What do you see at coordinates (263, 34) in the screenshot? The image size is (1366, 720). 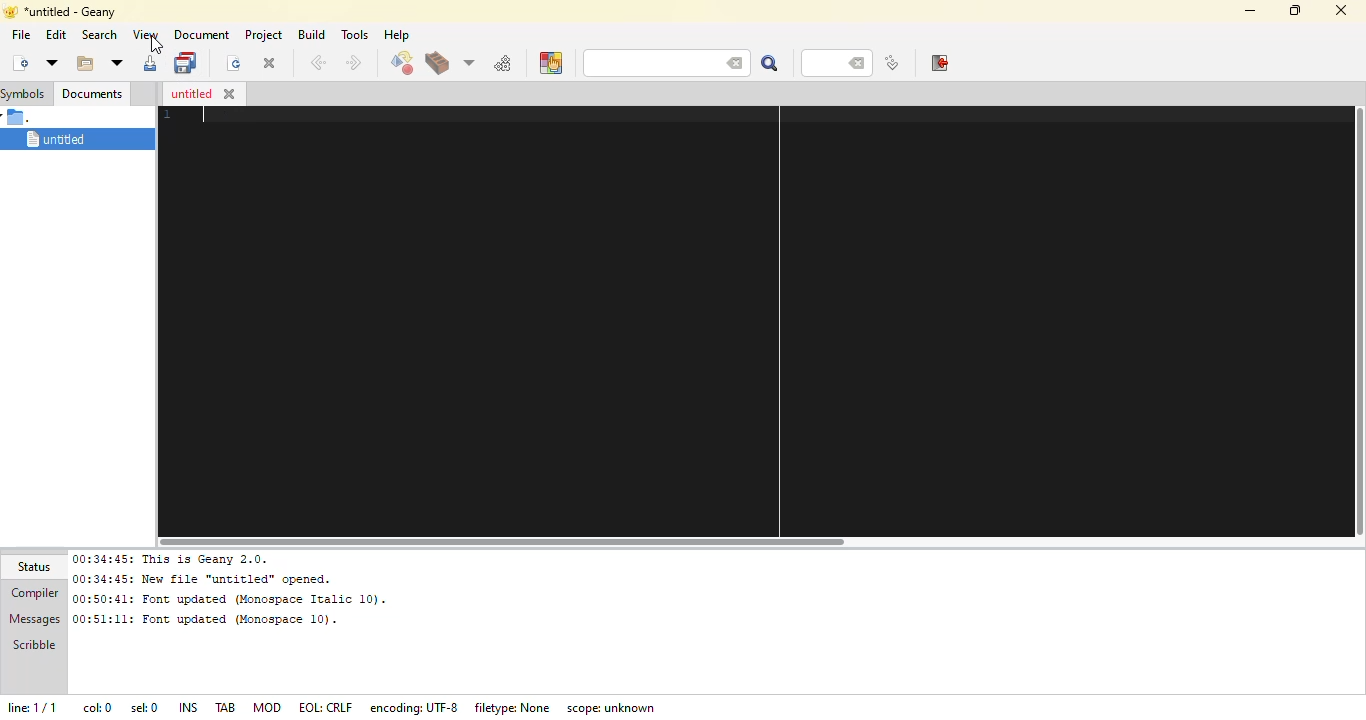 I see `project` at bounding box center [263, 34].